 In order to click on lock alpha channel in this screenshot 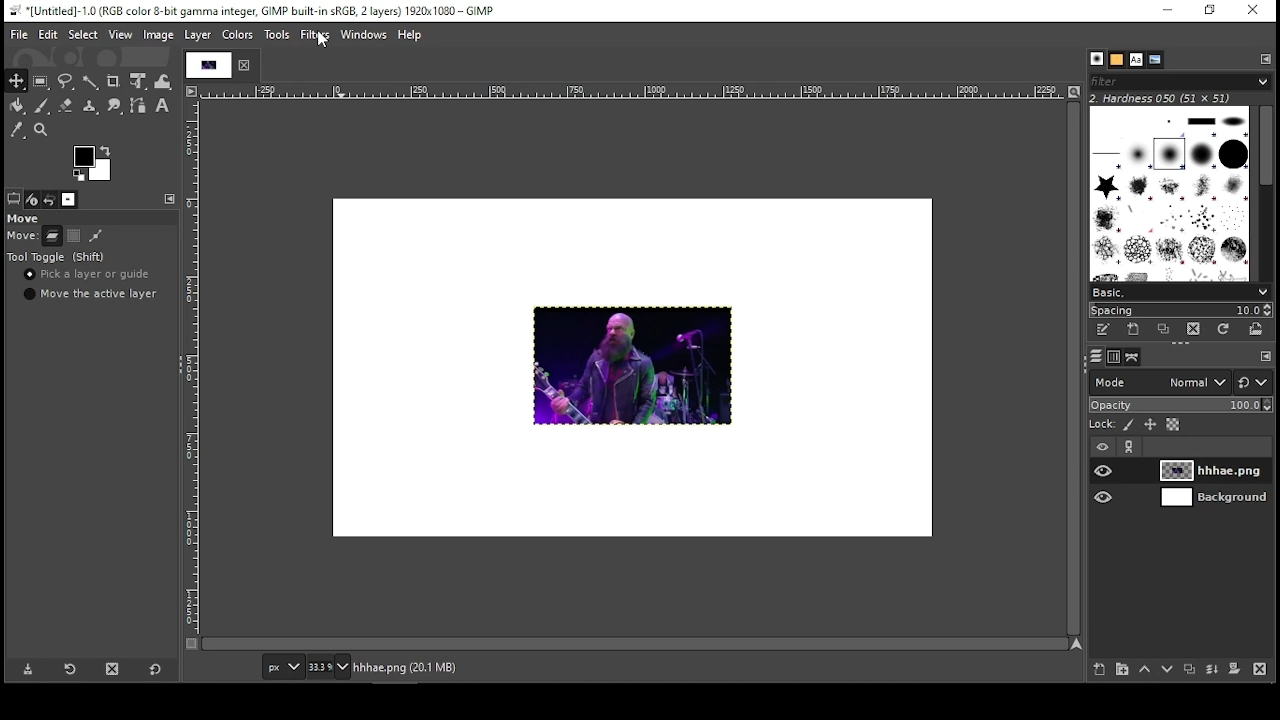, I will do `click(1174, 425)`.